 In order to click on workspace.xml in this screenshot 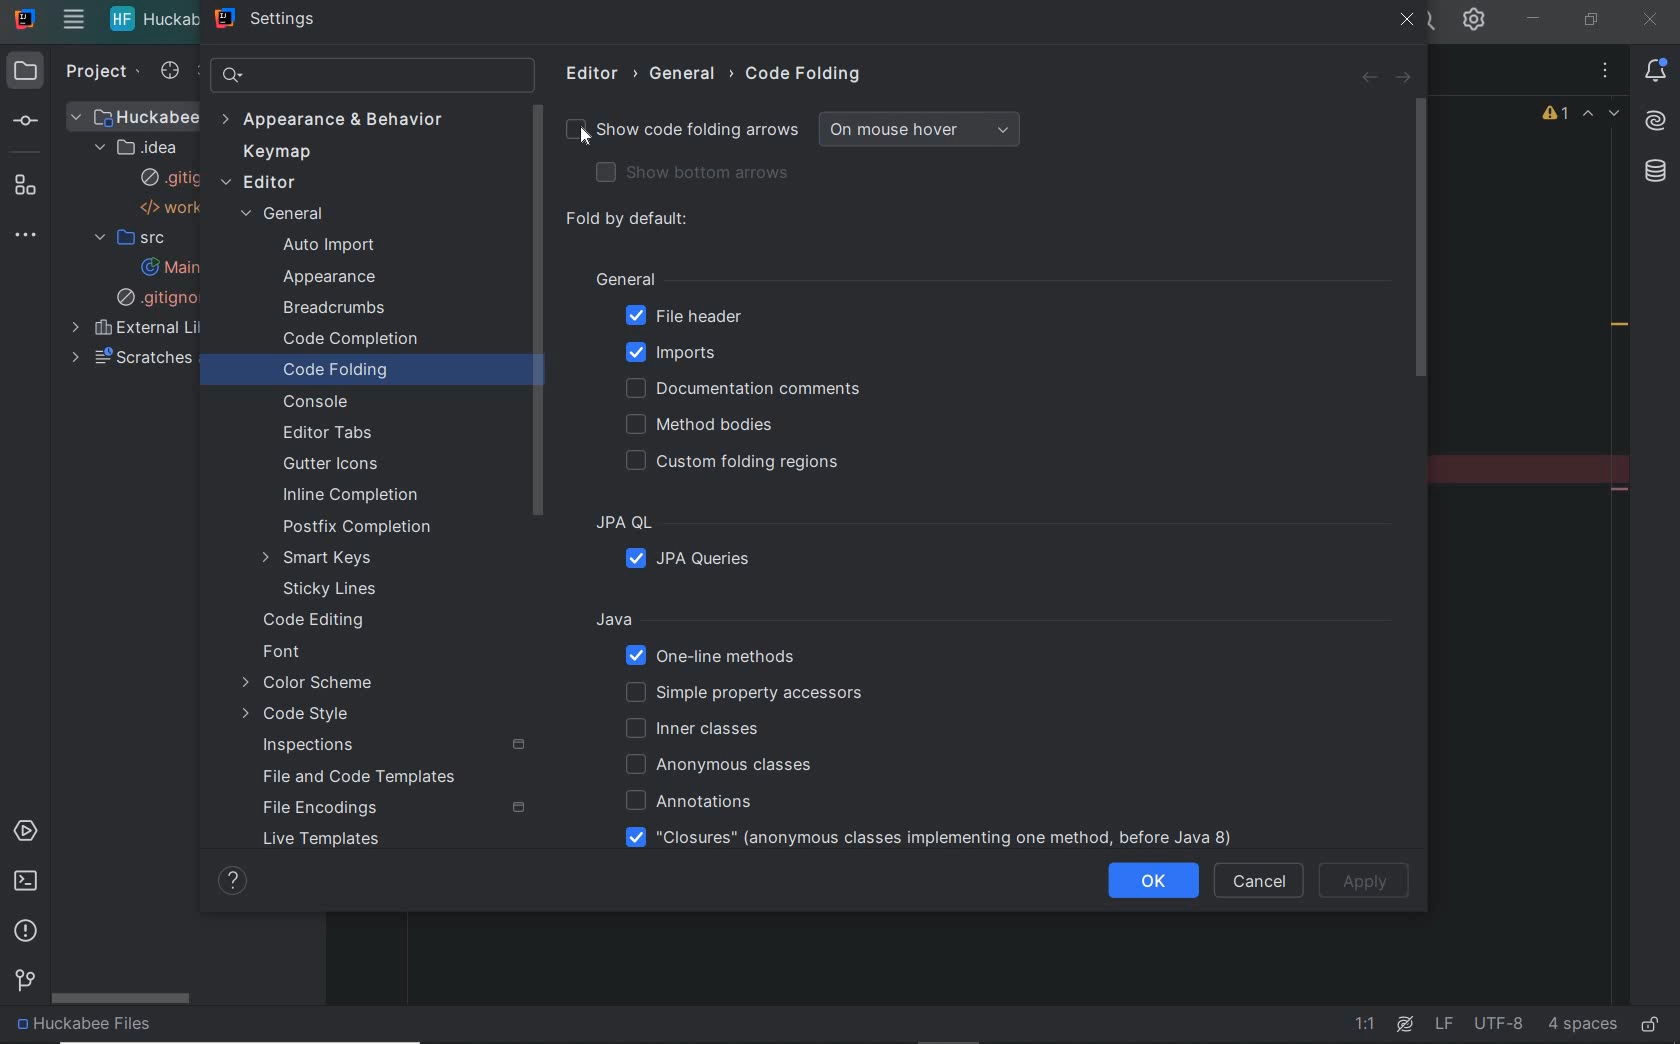, I will do `click(175, 209)`.